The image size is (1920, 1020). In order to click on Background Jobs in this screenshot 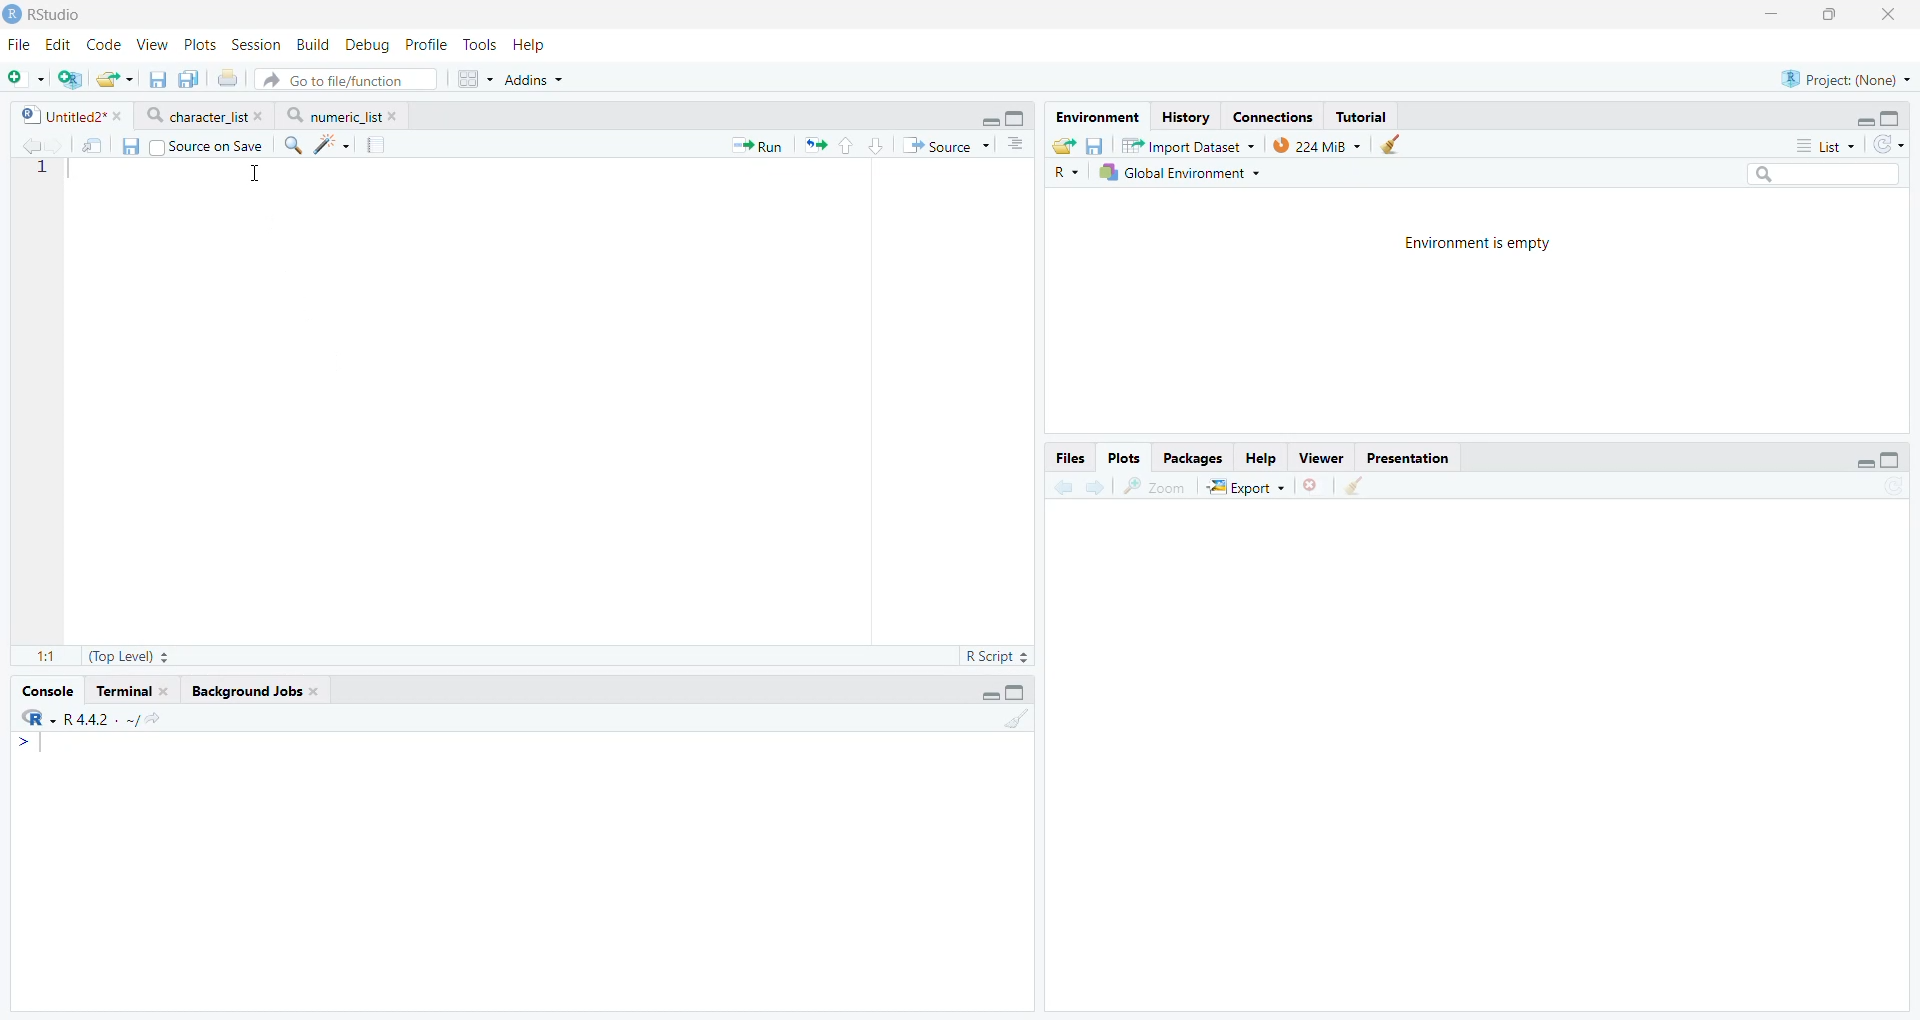, I will do `click(255, 693)`.